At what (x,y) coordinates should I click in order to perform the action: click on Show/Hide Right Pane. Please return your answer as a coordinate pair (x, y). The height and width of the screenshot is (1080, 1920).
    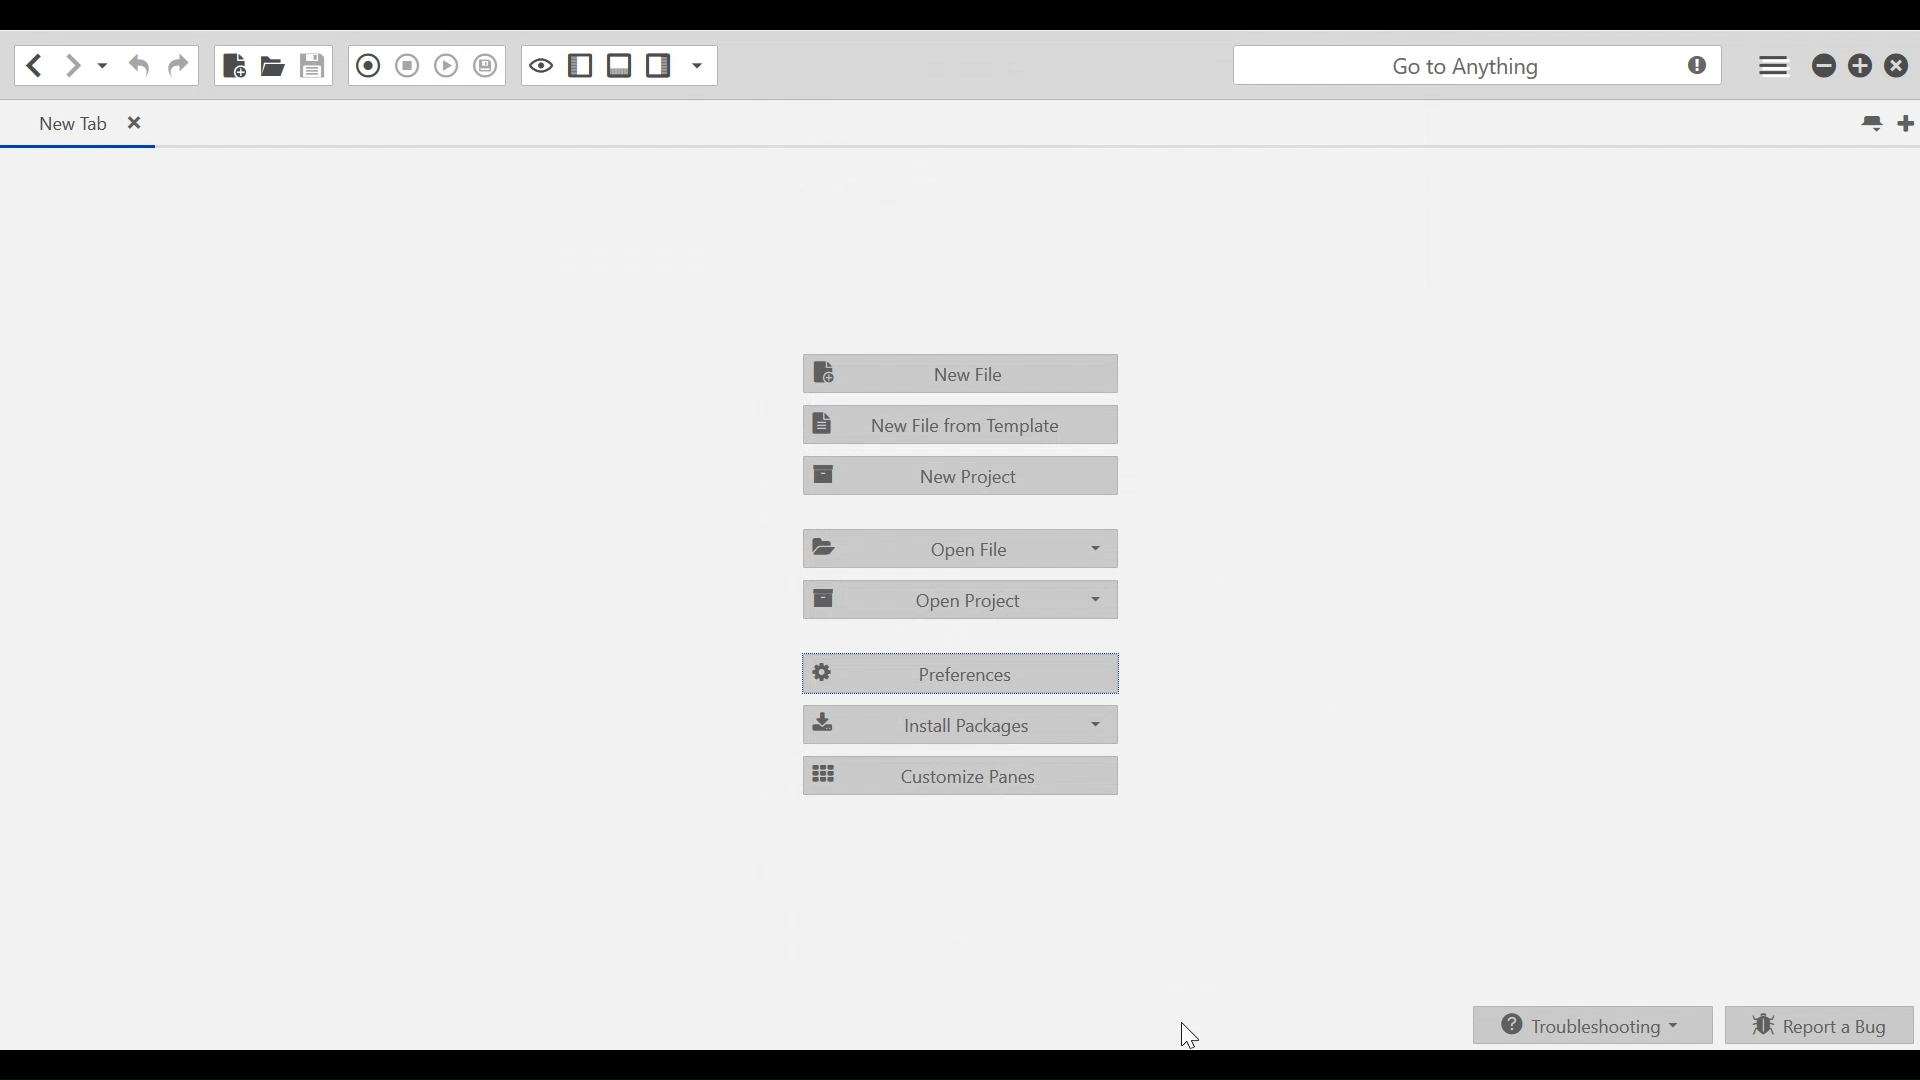
    Looking at the image, I should click on (657, 66).